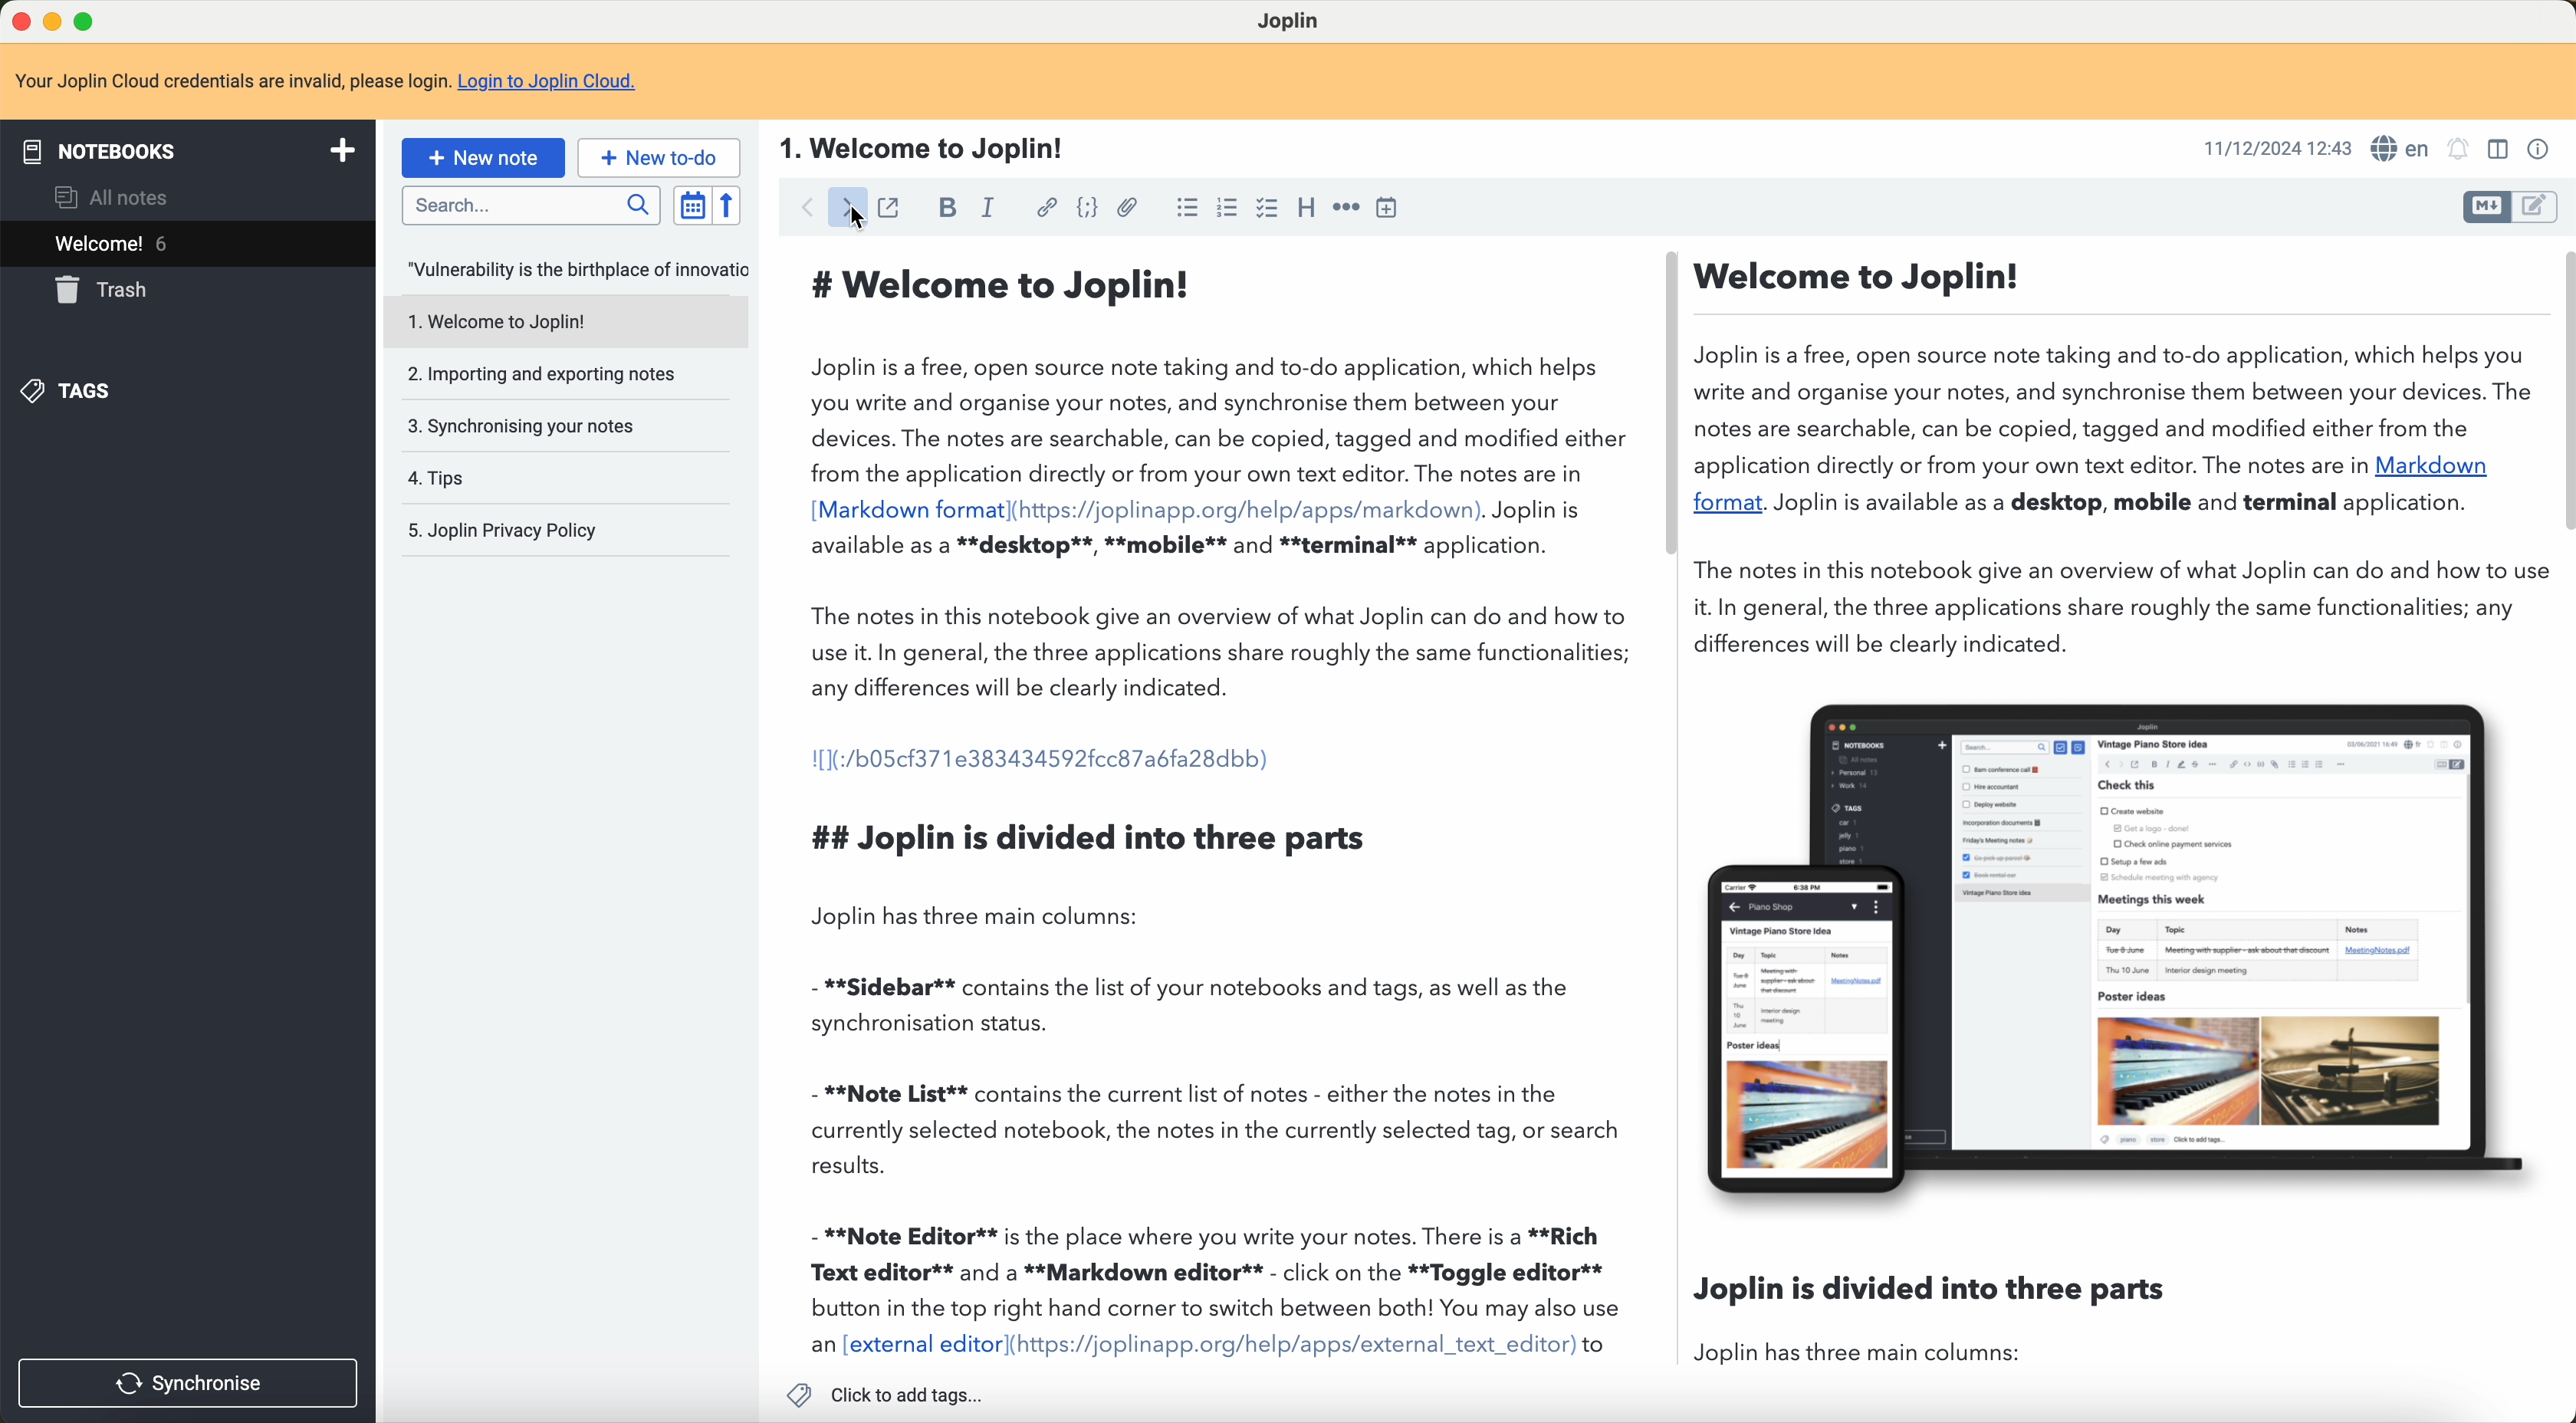  What do you see at coordinates (1217, 1345) in the screenshot?
I see `780 HT UTS WV 1197 TTT LUTTE] WW 9TFILLIT WRLITe WIT MVR Ts TVR 1TTE) «io
xternal editor|(https://joplinapp.org/help/apps/external_text_editor)` at bounding box center [1217, 1345].